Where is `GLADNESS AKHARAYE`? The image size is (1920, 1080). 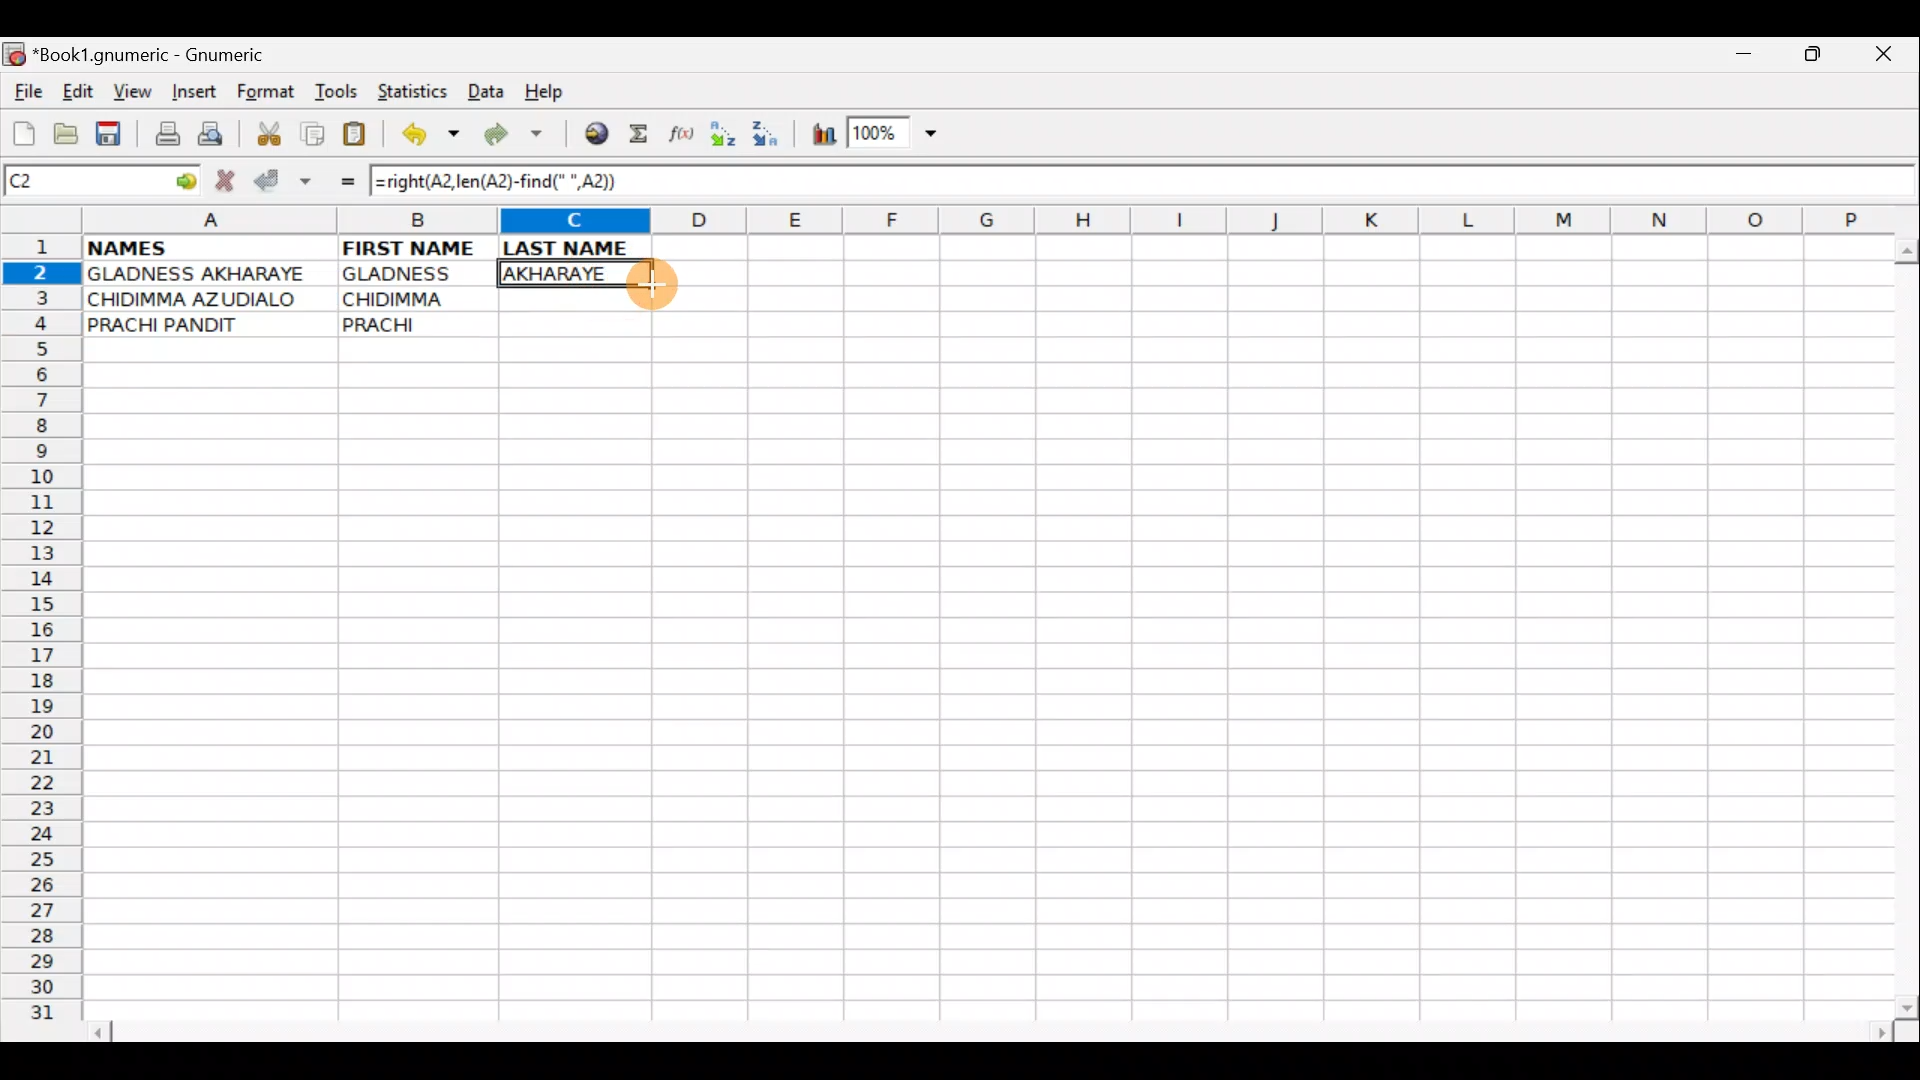 GLADNESS AKHARAYE is located at coordinates (209, 275).